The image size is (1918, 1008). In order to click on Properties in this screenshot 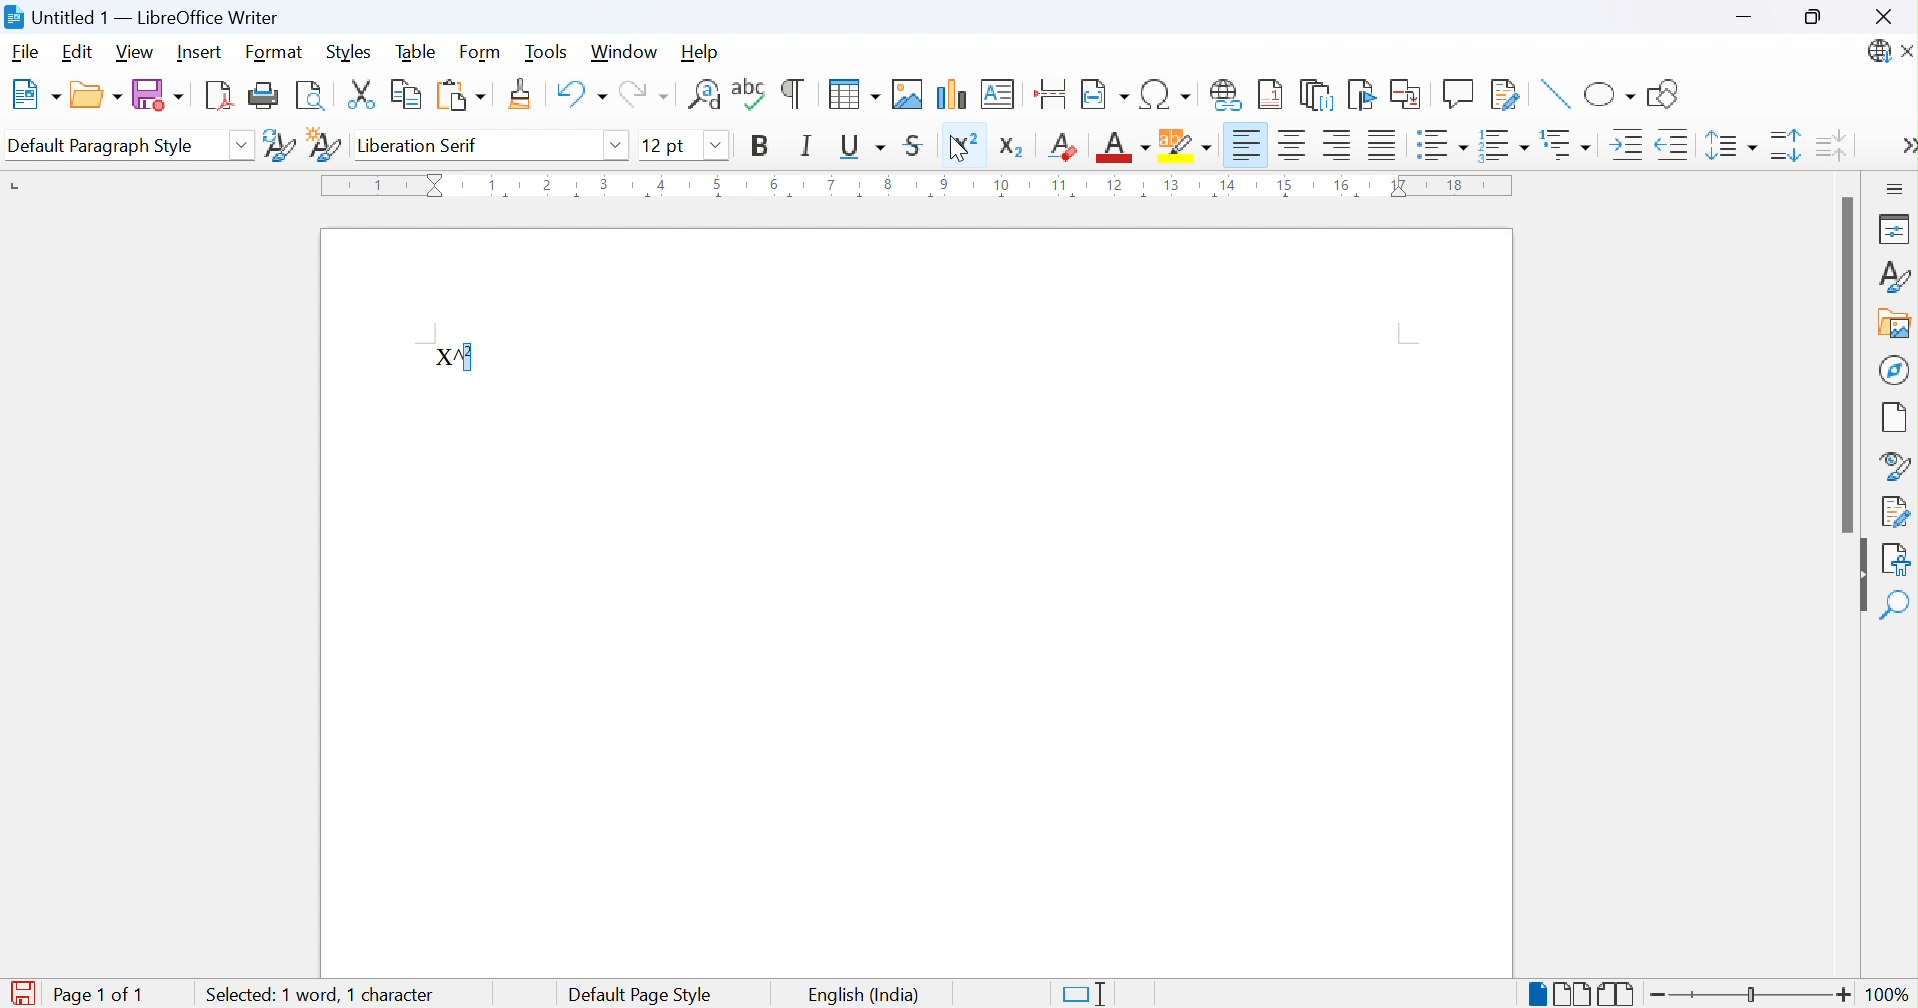, I will do `click(1896, 231)`.